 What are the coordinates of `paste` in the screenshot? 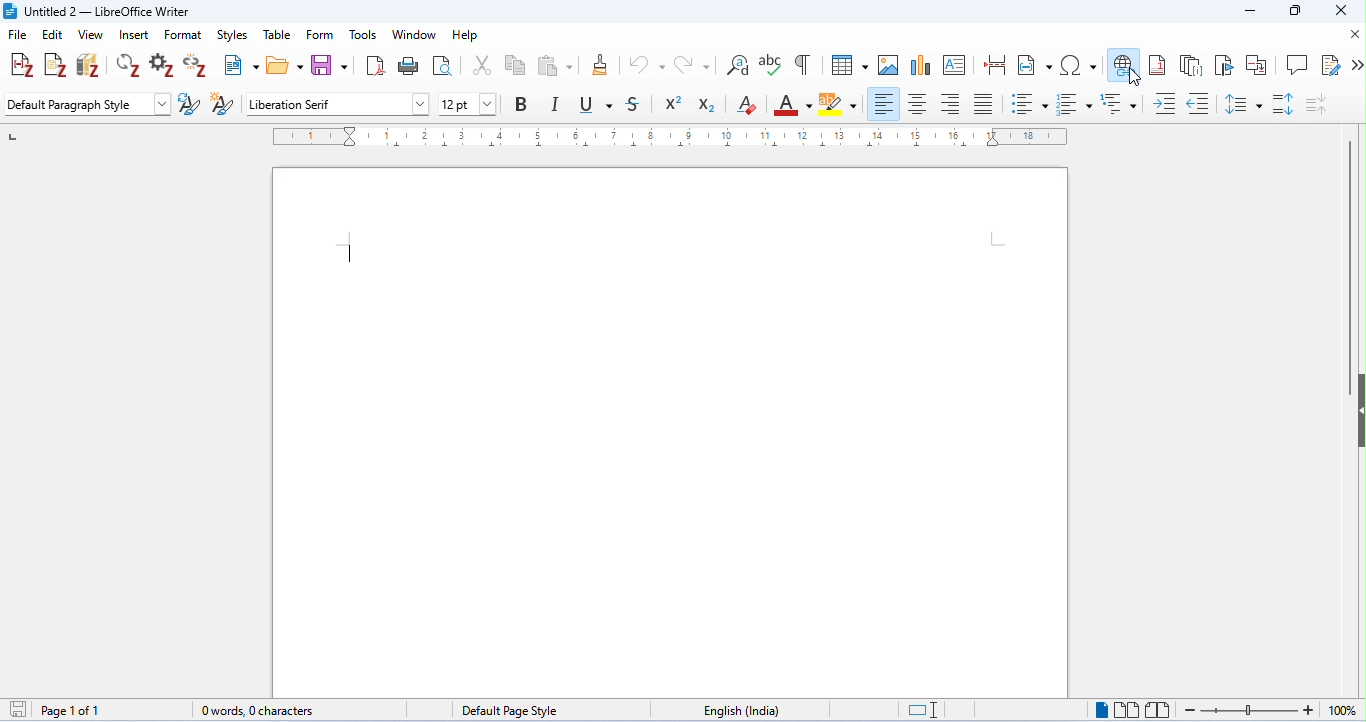 It's located at (555, 64).